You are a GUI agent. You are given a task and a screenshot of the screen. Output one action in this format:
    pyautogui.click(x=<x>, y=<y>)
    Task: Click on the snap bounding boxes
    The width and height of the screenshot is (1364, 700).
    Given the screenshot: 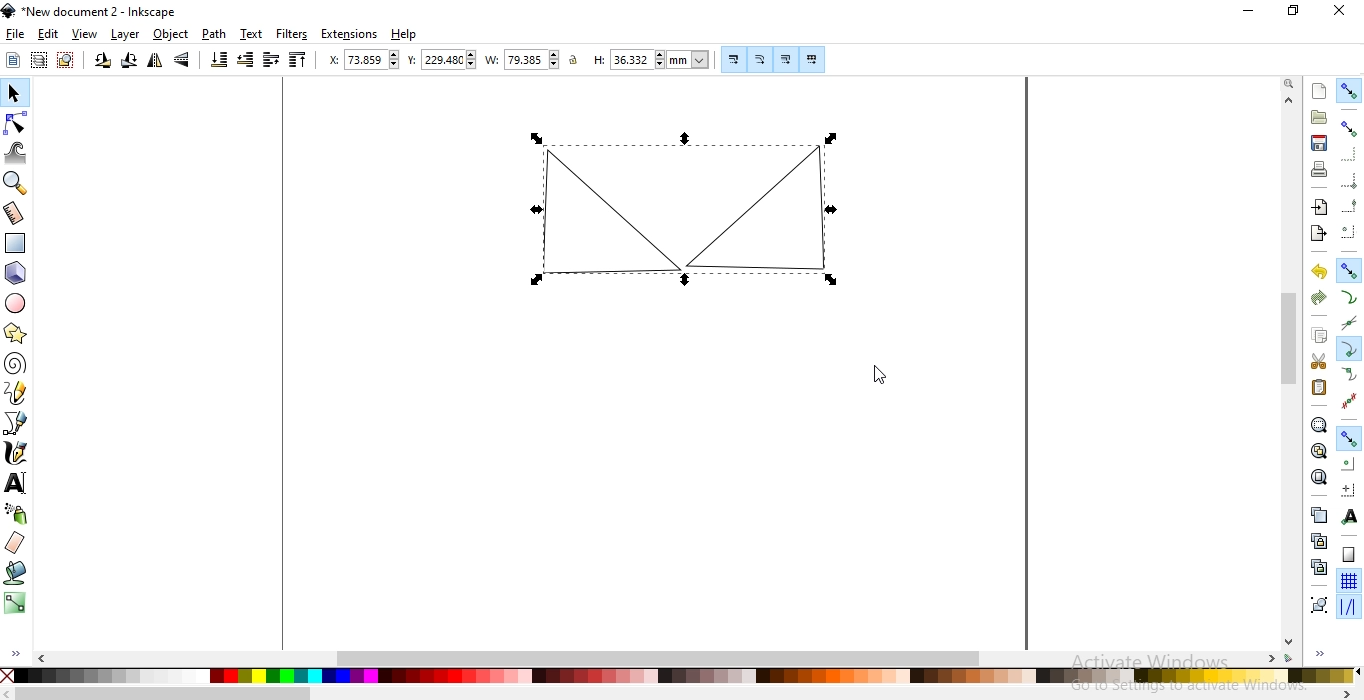 What is the action you would take?
    pyautogui.click(x=1350, y=127)
    